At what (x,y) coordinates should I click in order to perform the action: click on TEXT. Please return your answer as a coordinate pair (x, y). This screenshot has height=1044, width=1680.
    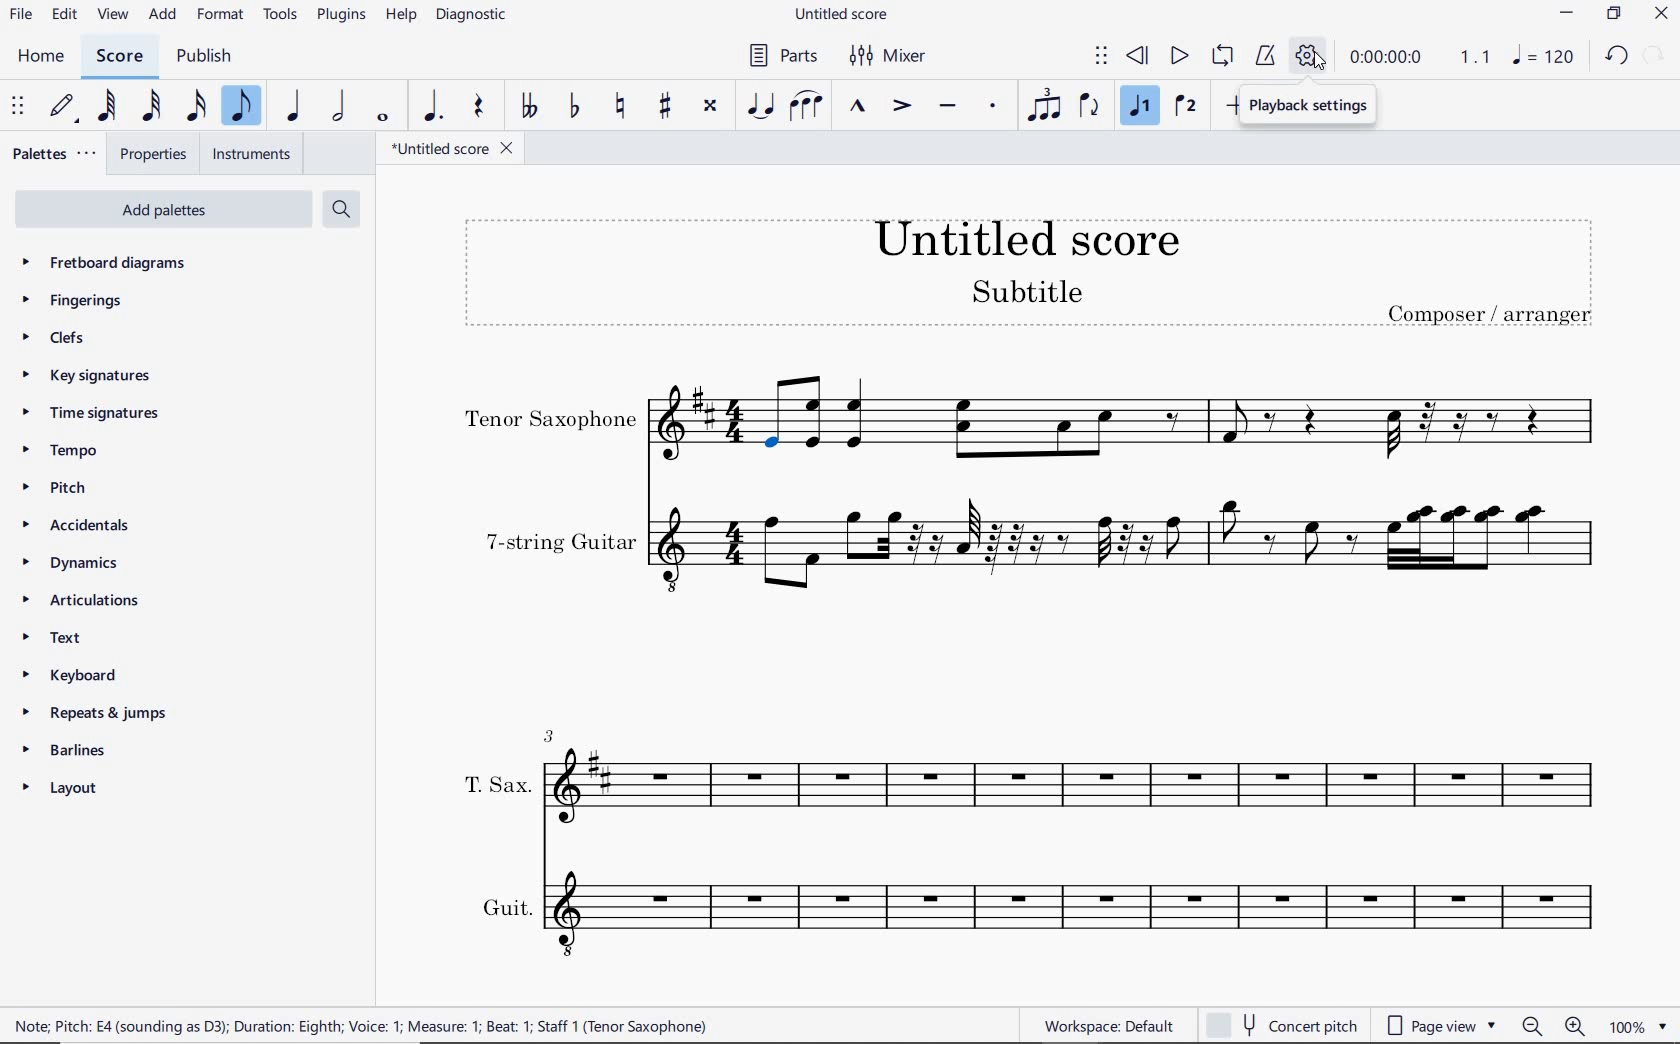
    Looking at the image, I should click on (47, 636).